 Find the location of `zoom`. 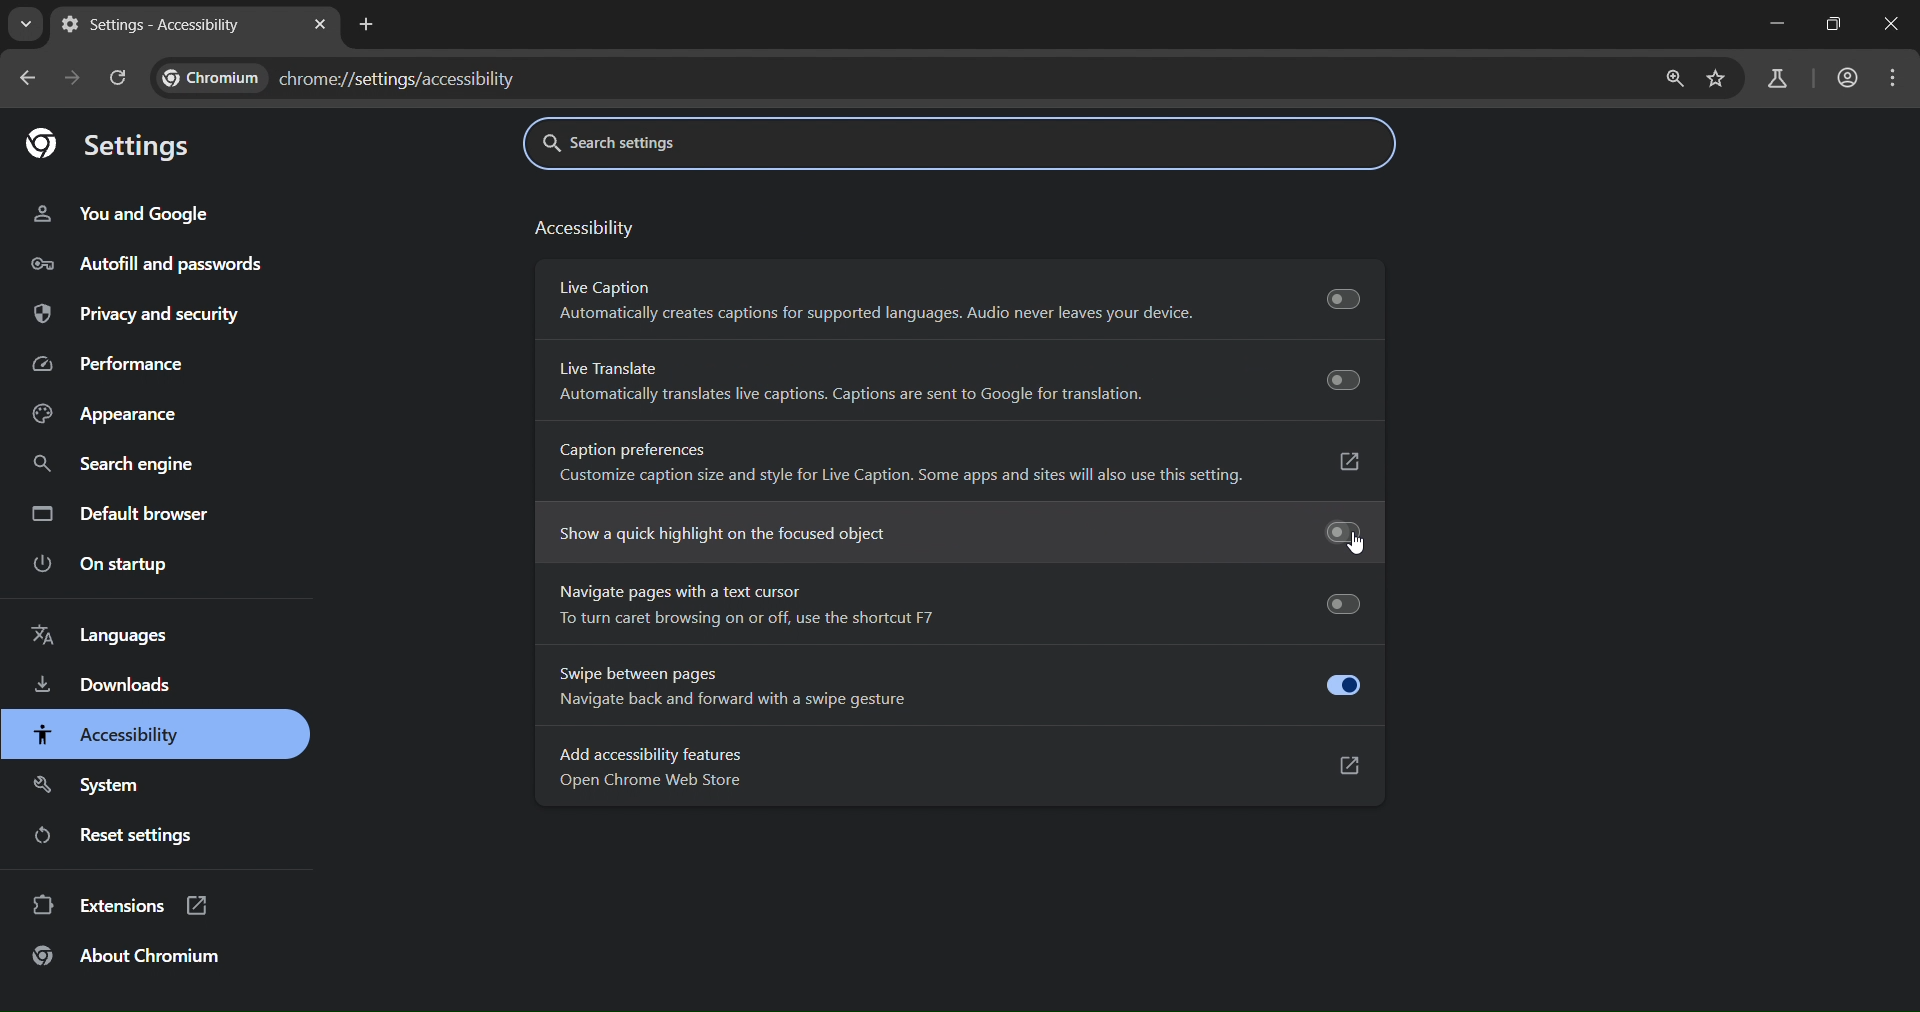

zoom is located at coordinates (1673, 80).